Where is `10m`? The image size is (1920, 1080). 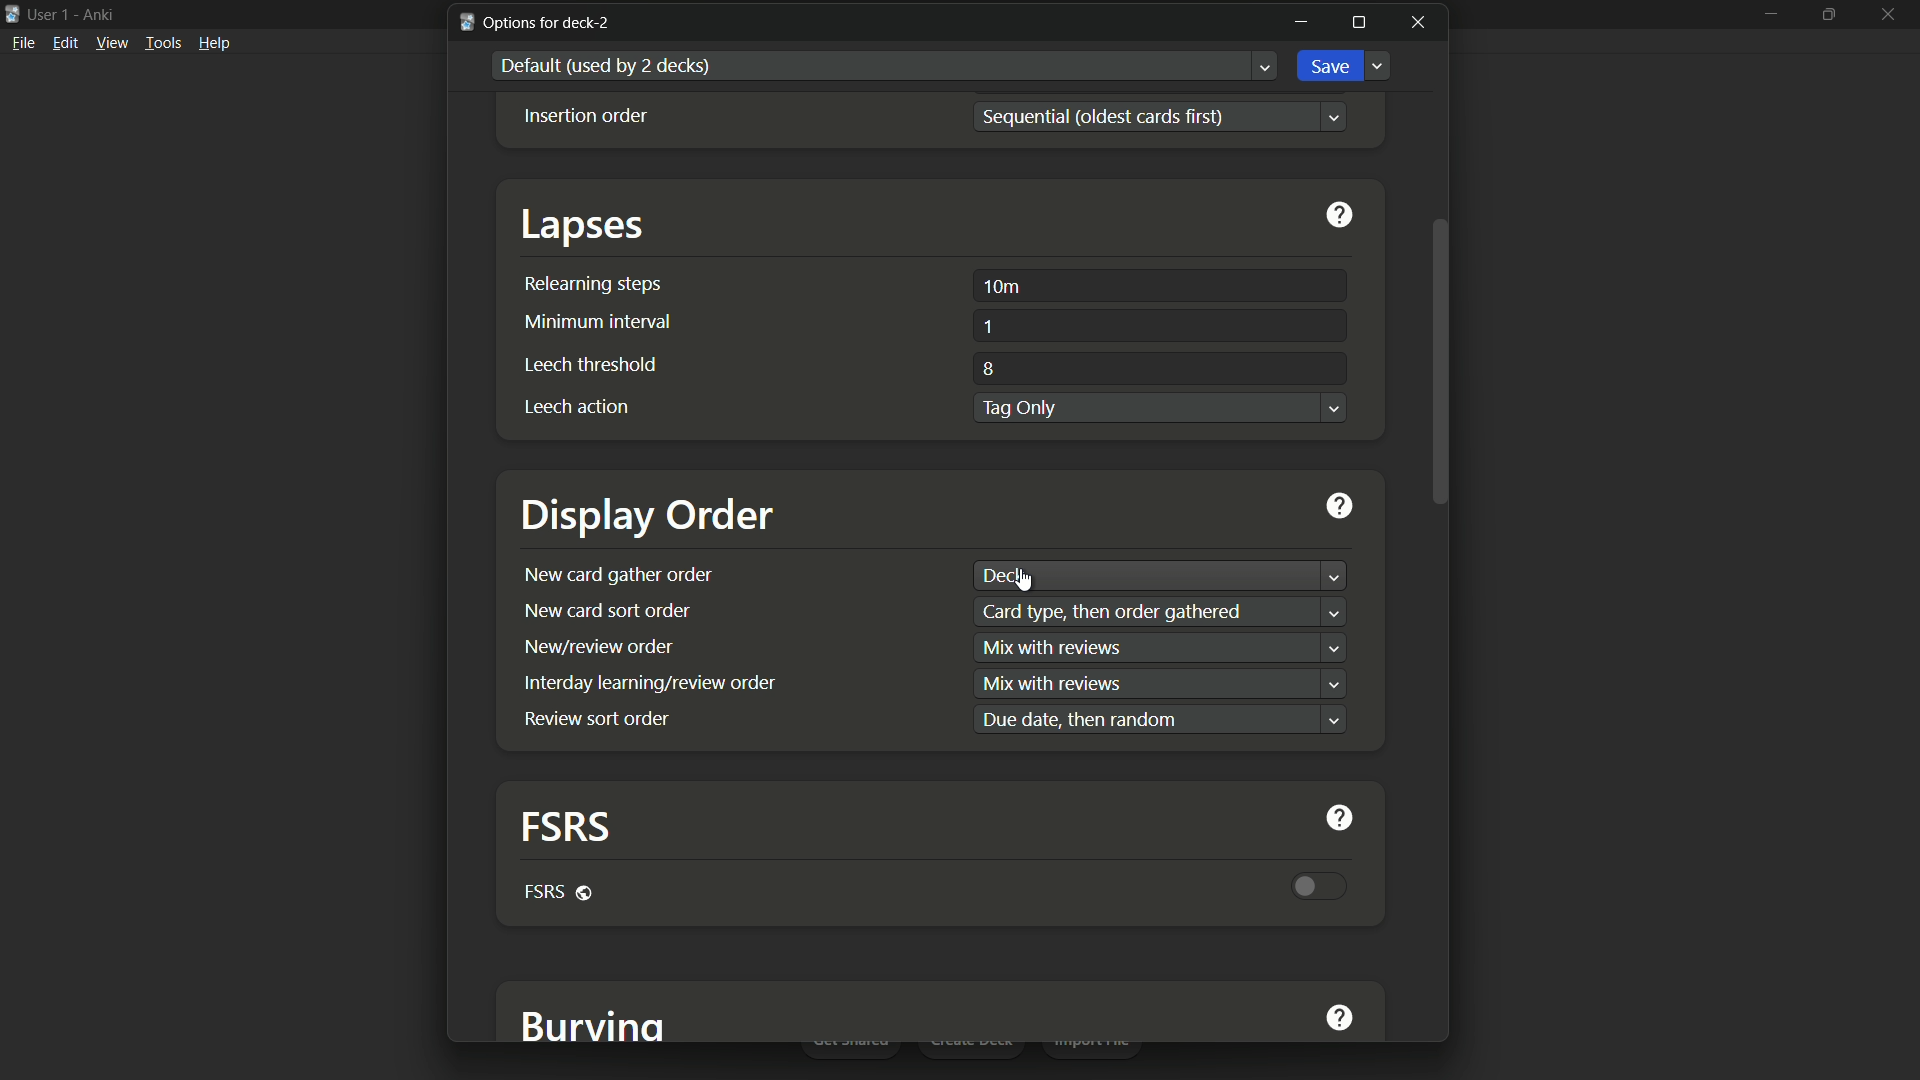
10m is located at coordinates (1003, 286).